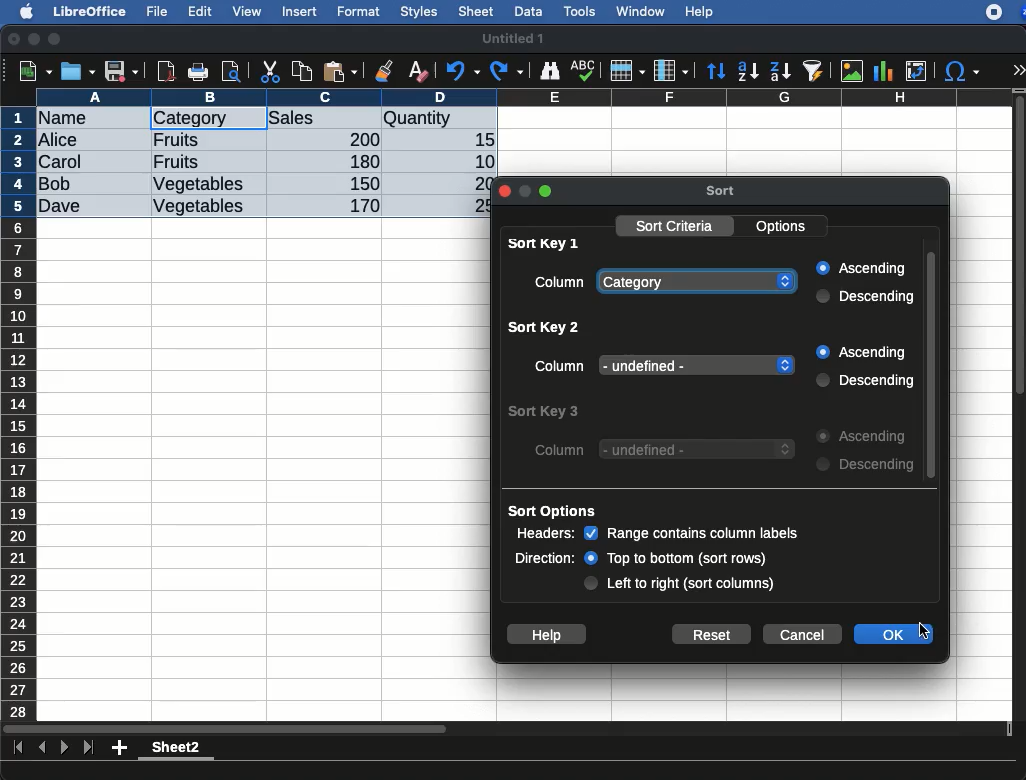  What do you see at coordinates (814, 70) in the screenshot?
I see `autofilter` at bounding box center [814, 70].